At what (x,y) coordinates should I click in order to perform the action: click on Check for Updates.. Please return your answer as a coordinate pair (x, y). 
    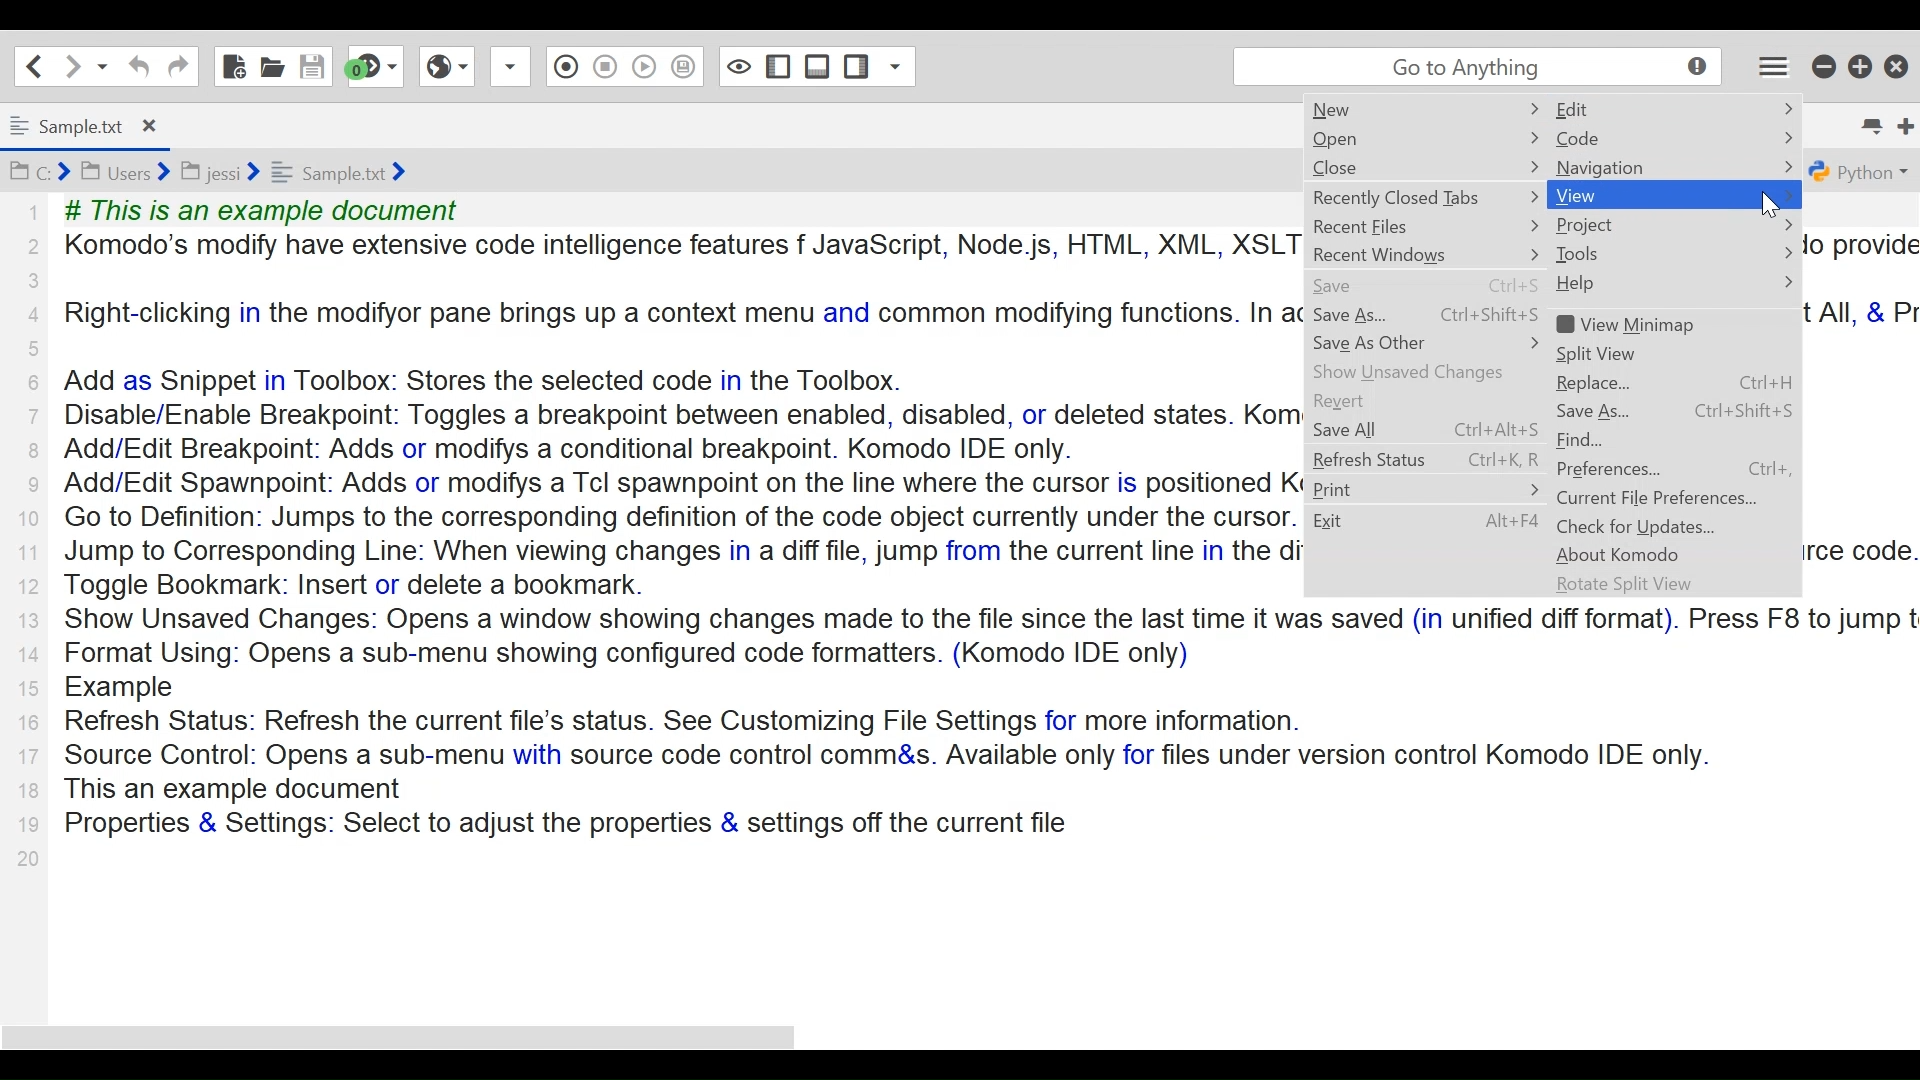
    Looking at the image, I should click on (1638, 526).